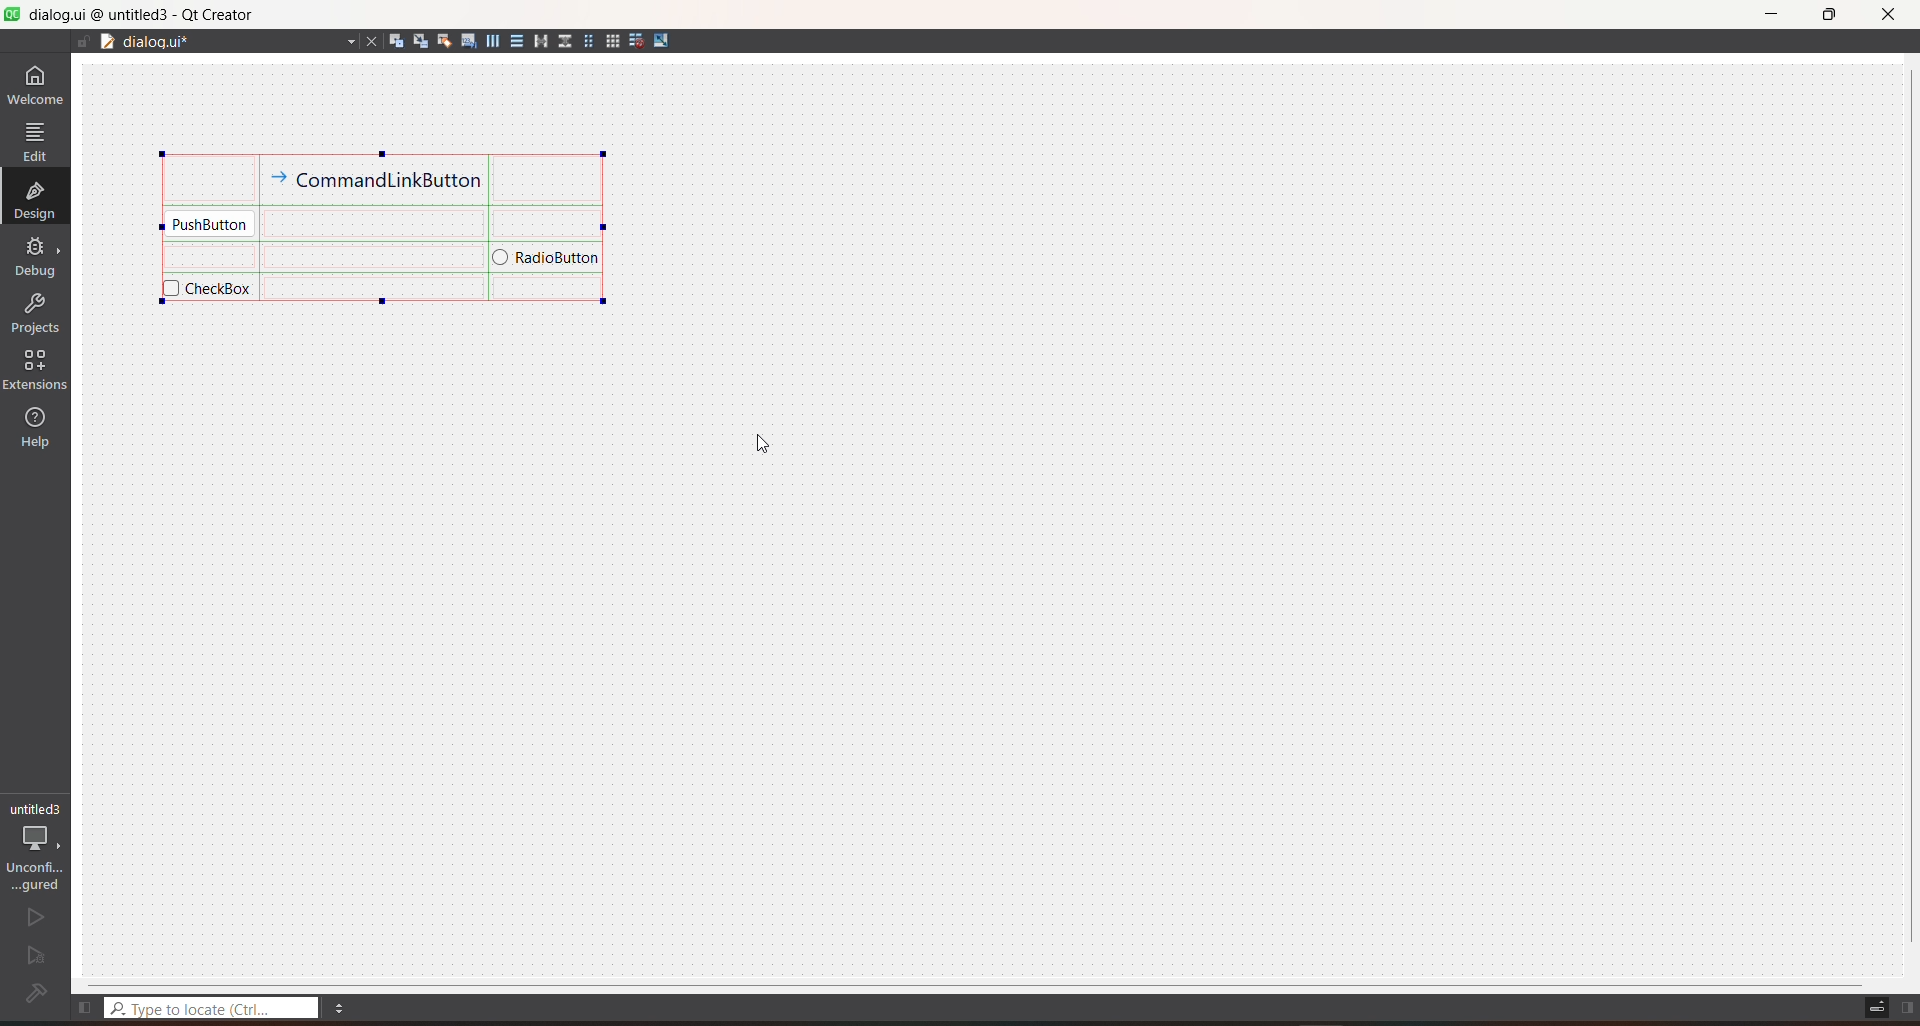 The image size is (1920, 1026). What do you see at coordinates (35, 957) in the screenshot?
I see `run and debug` at bounding box center [35, 957].